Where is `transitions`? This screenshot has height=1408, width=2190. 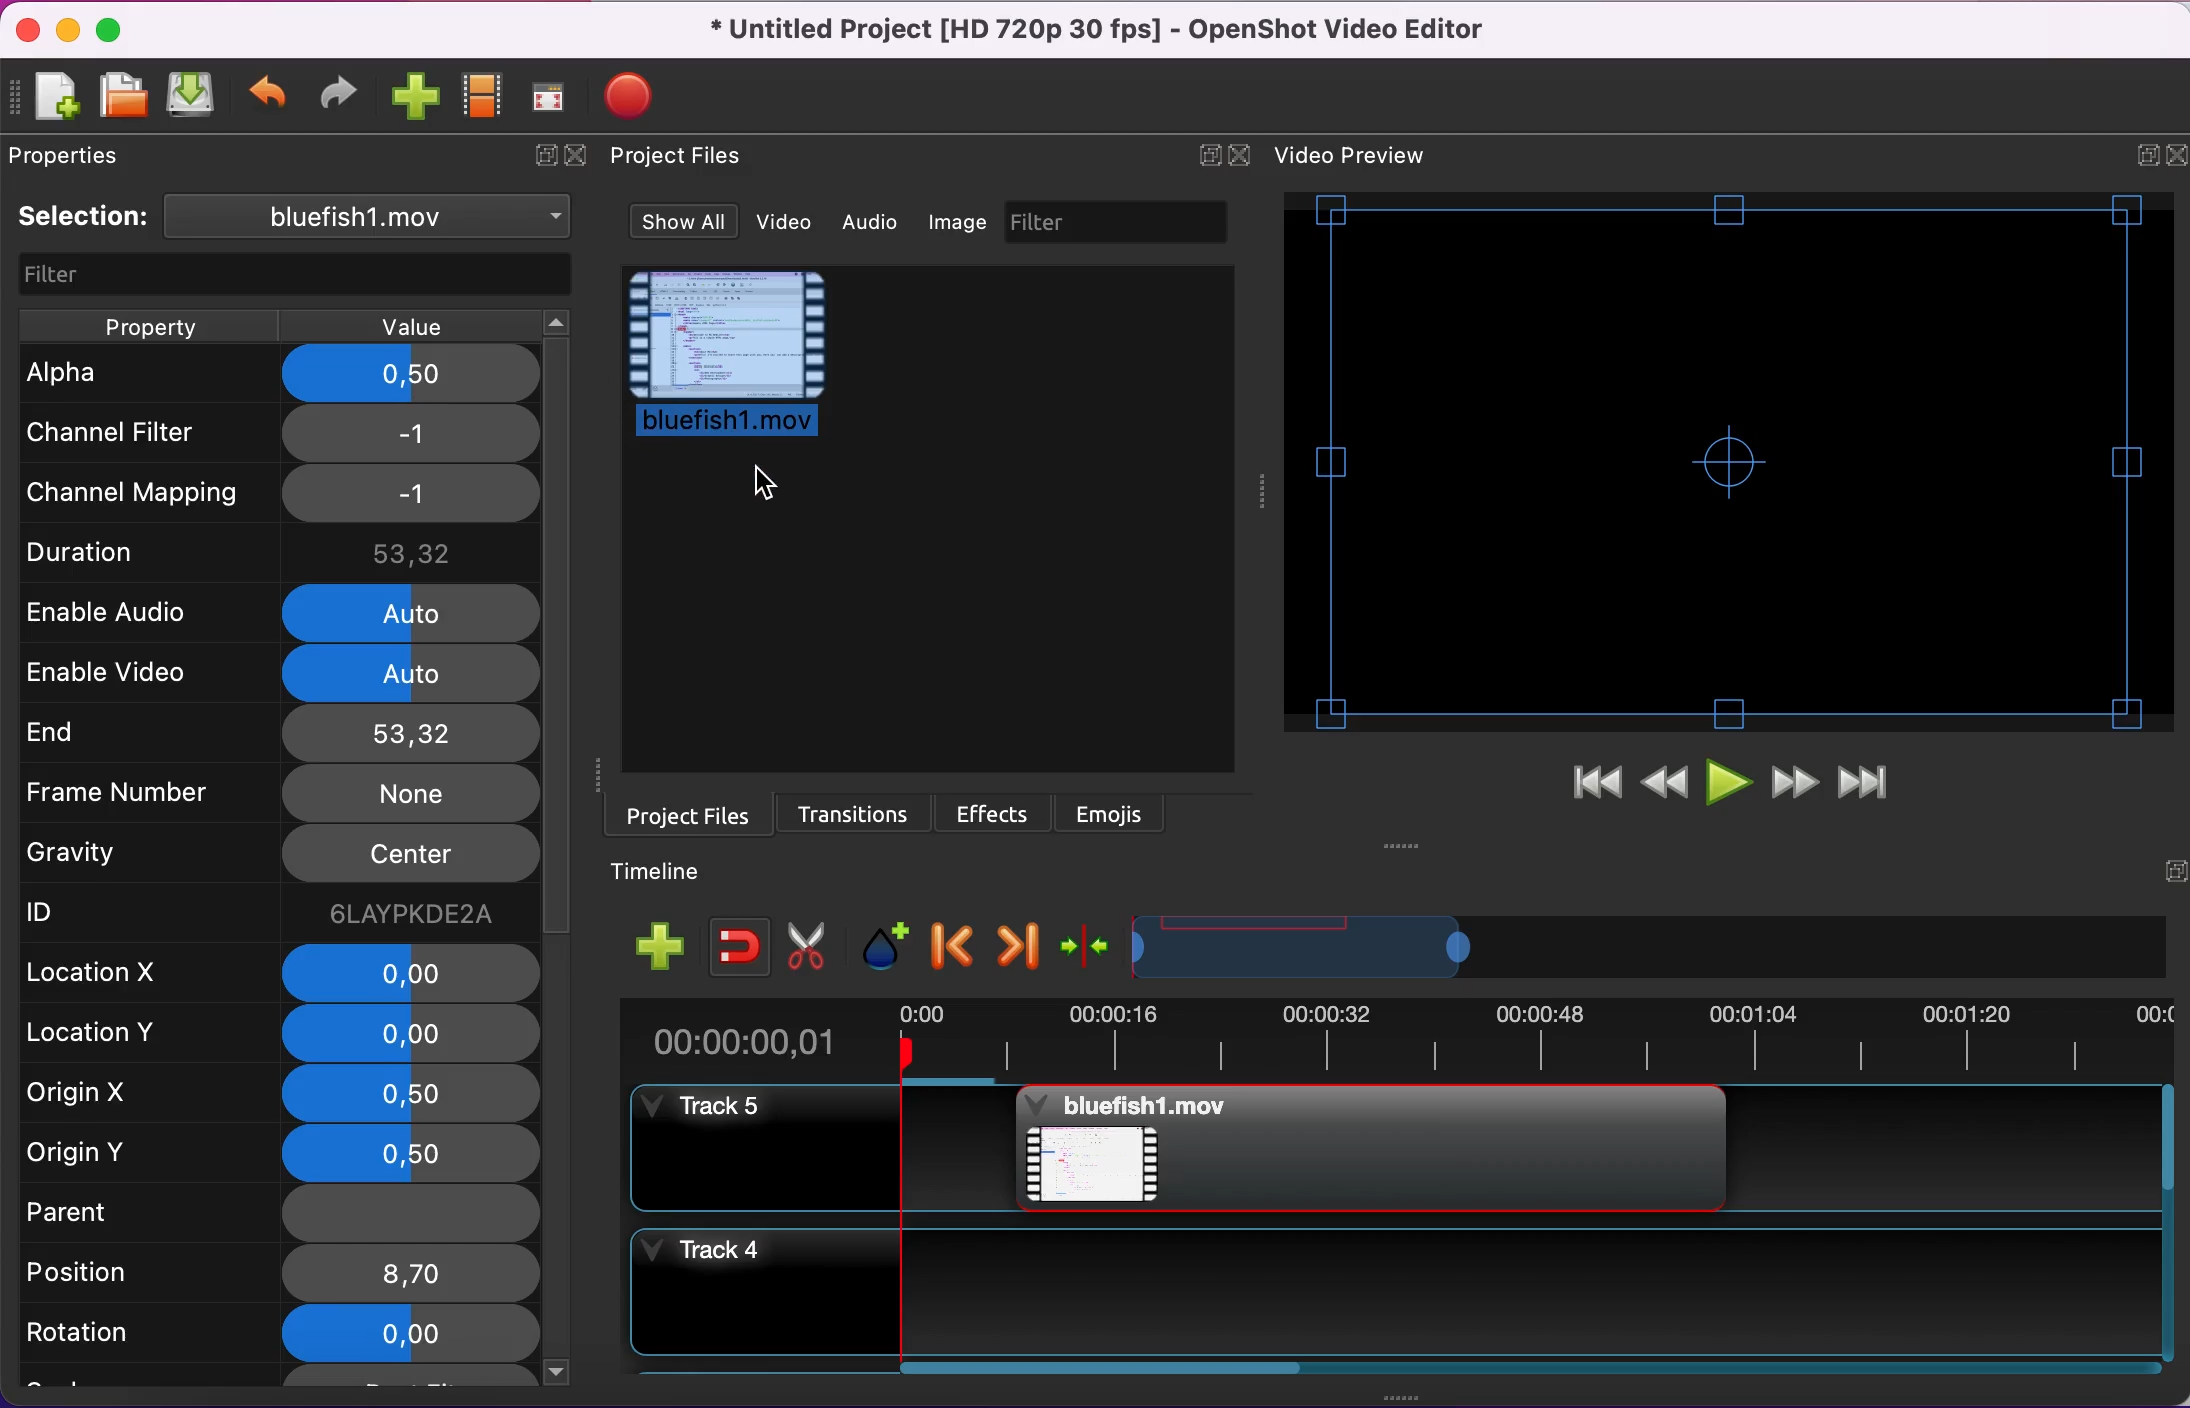 transitions is located at coordinates (853, 813).